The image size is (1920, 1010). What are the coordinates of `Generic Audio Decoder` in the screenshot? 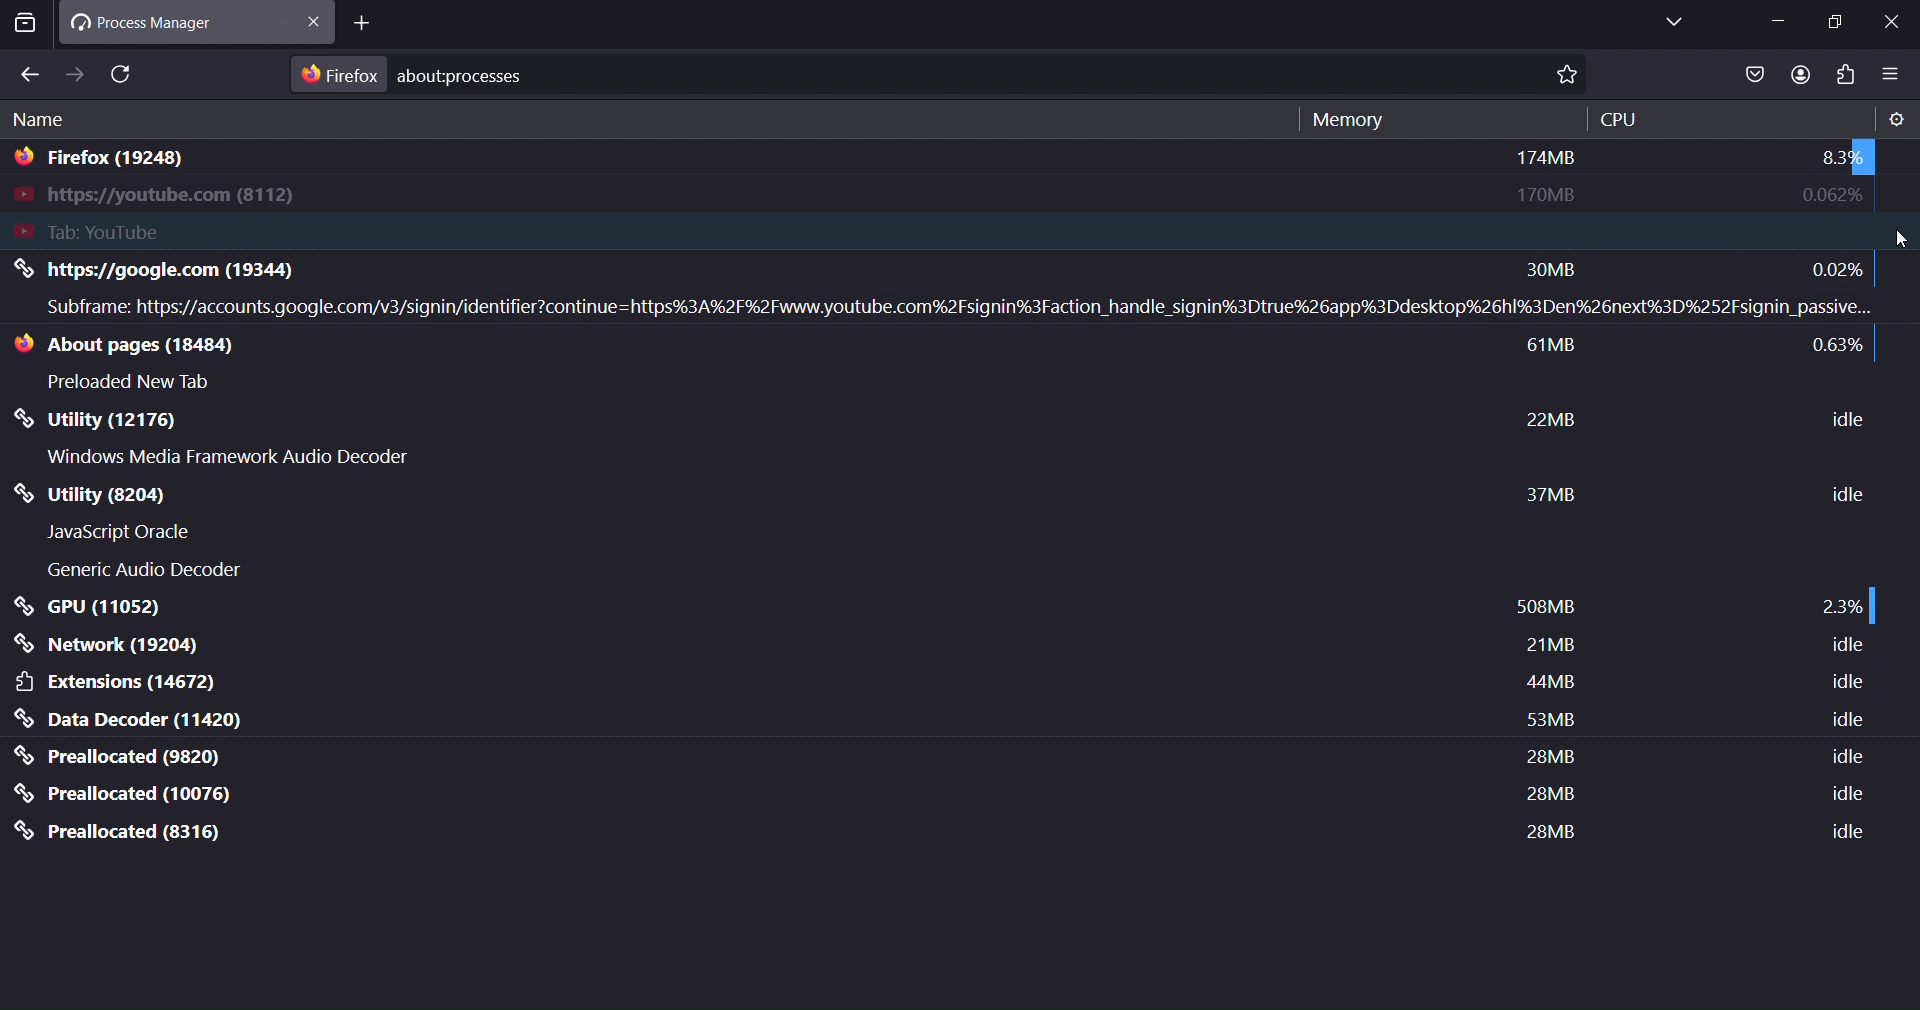 It's located at (143, 571).